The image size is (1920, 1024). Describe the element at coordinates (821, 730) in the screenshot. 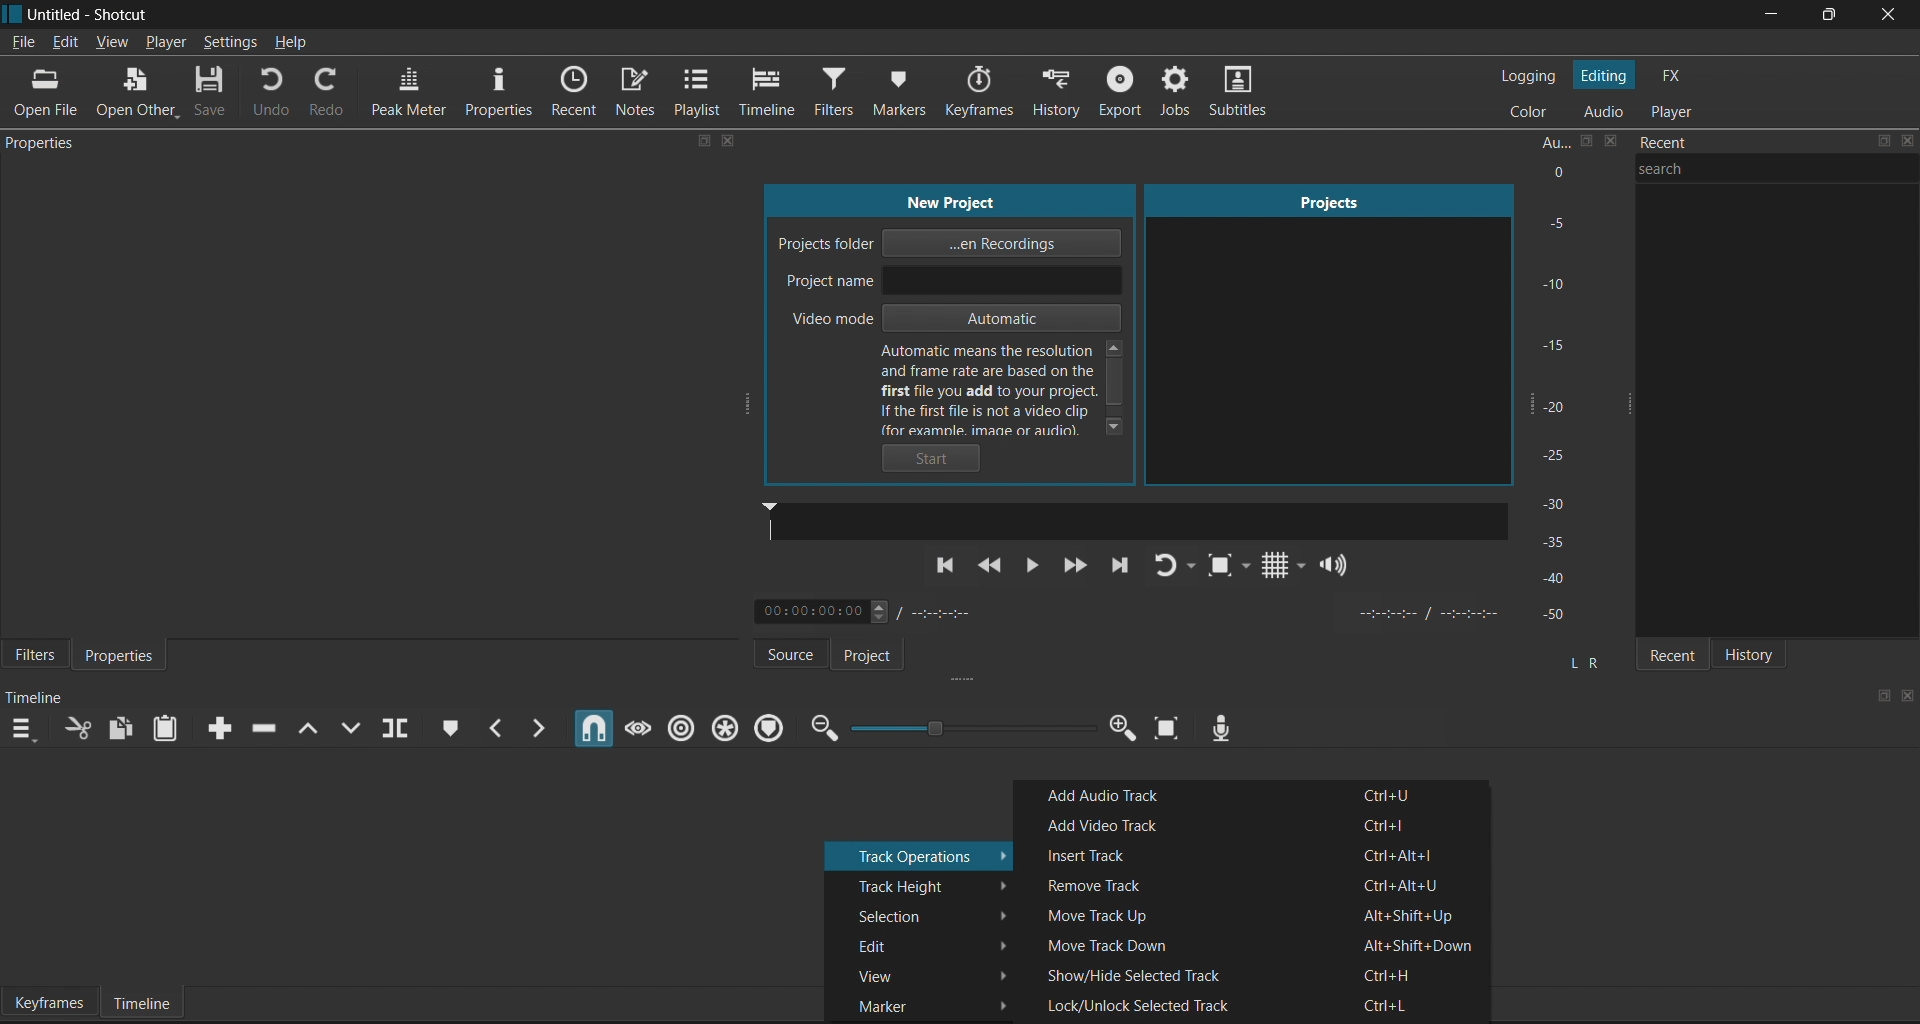

I see `Zoom Out` at that location.